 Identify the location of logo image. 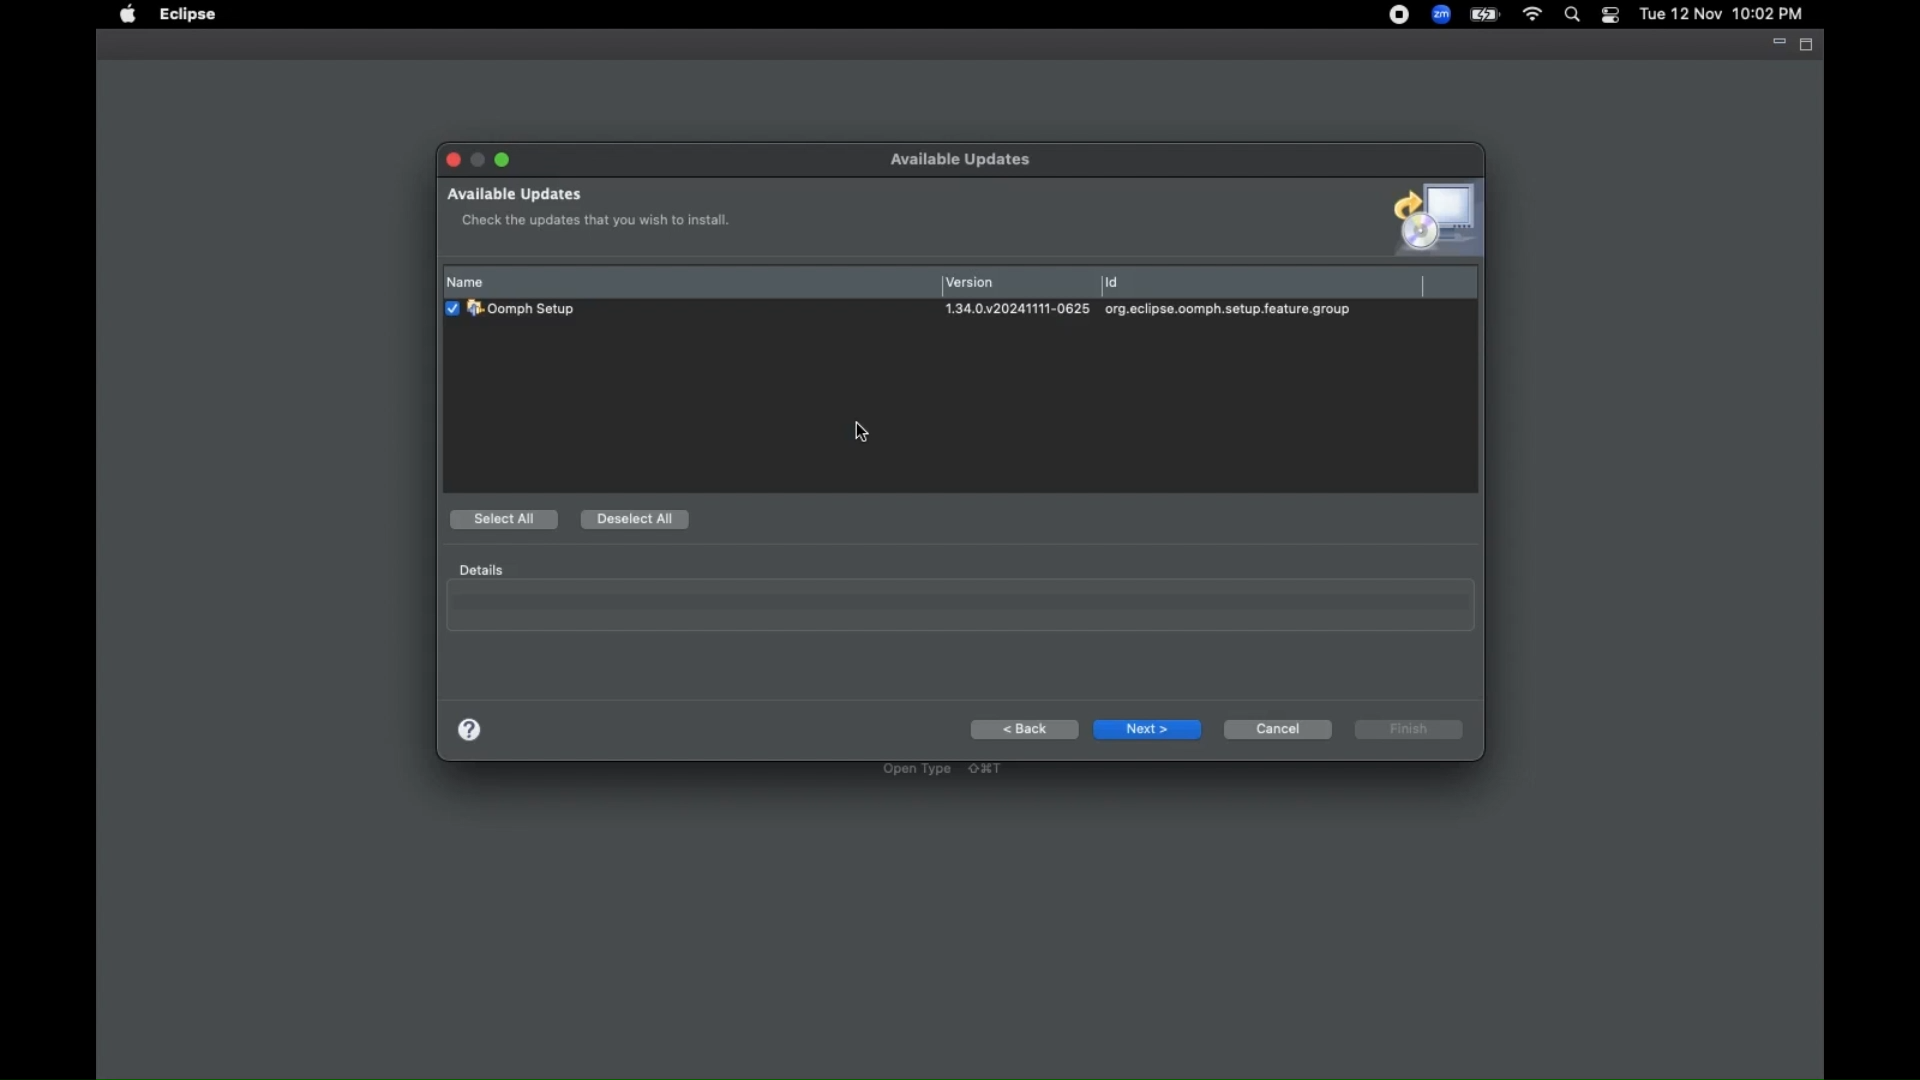
(1424, 220).